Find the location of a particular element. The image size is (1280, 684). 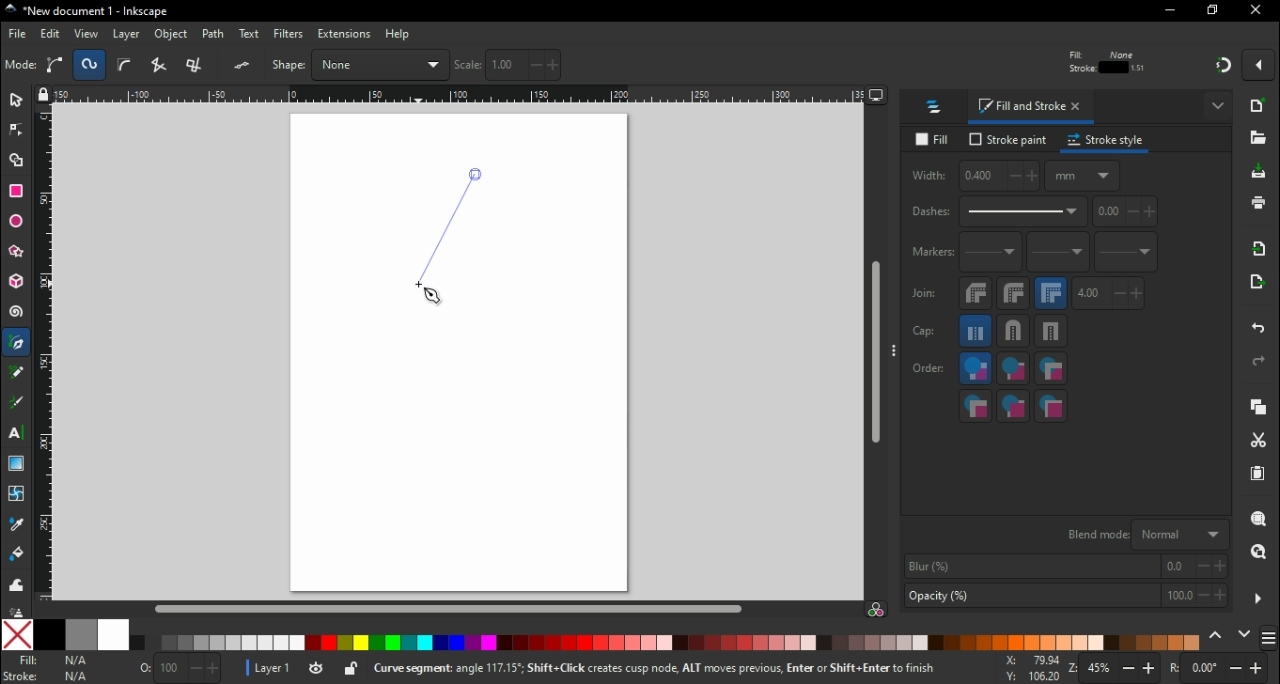

none is located at coordinates (13, 636).